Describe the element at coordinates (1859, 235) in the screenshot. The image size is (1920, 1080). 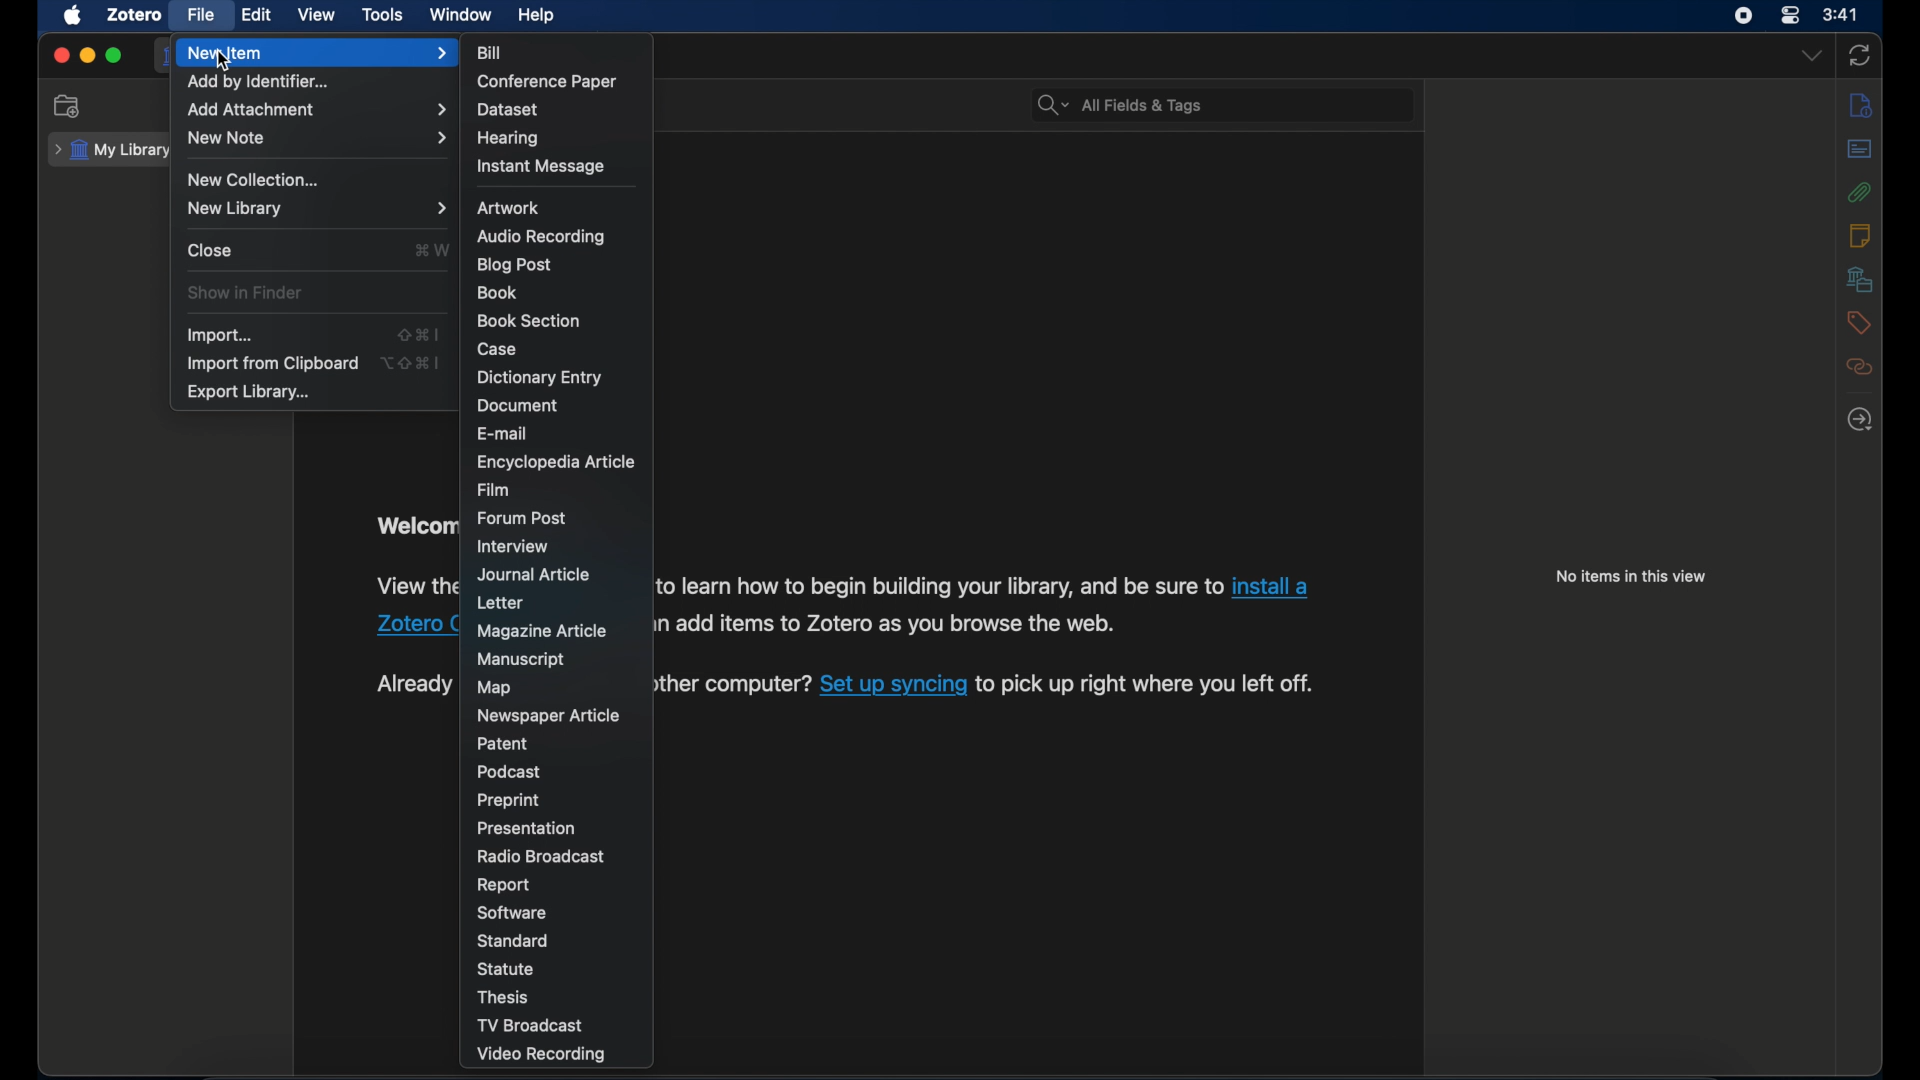
I see `notes` at that location.